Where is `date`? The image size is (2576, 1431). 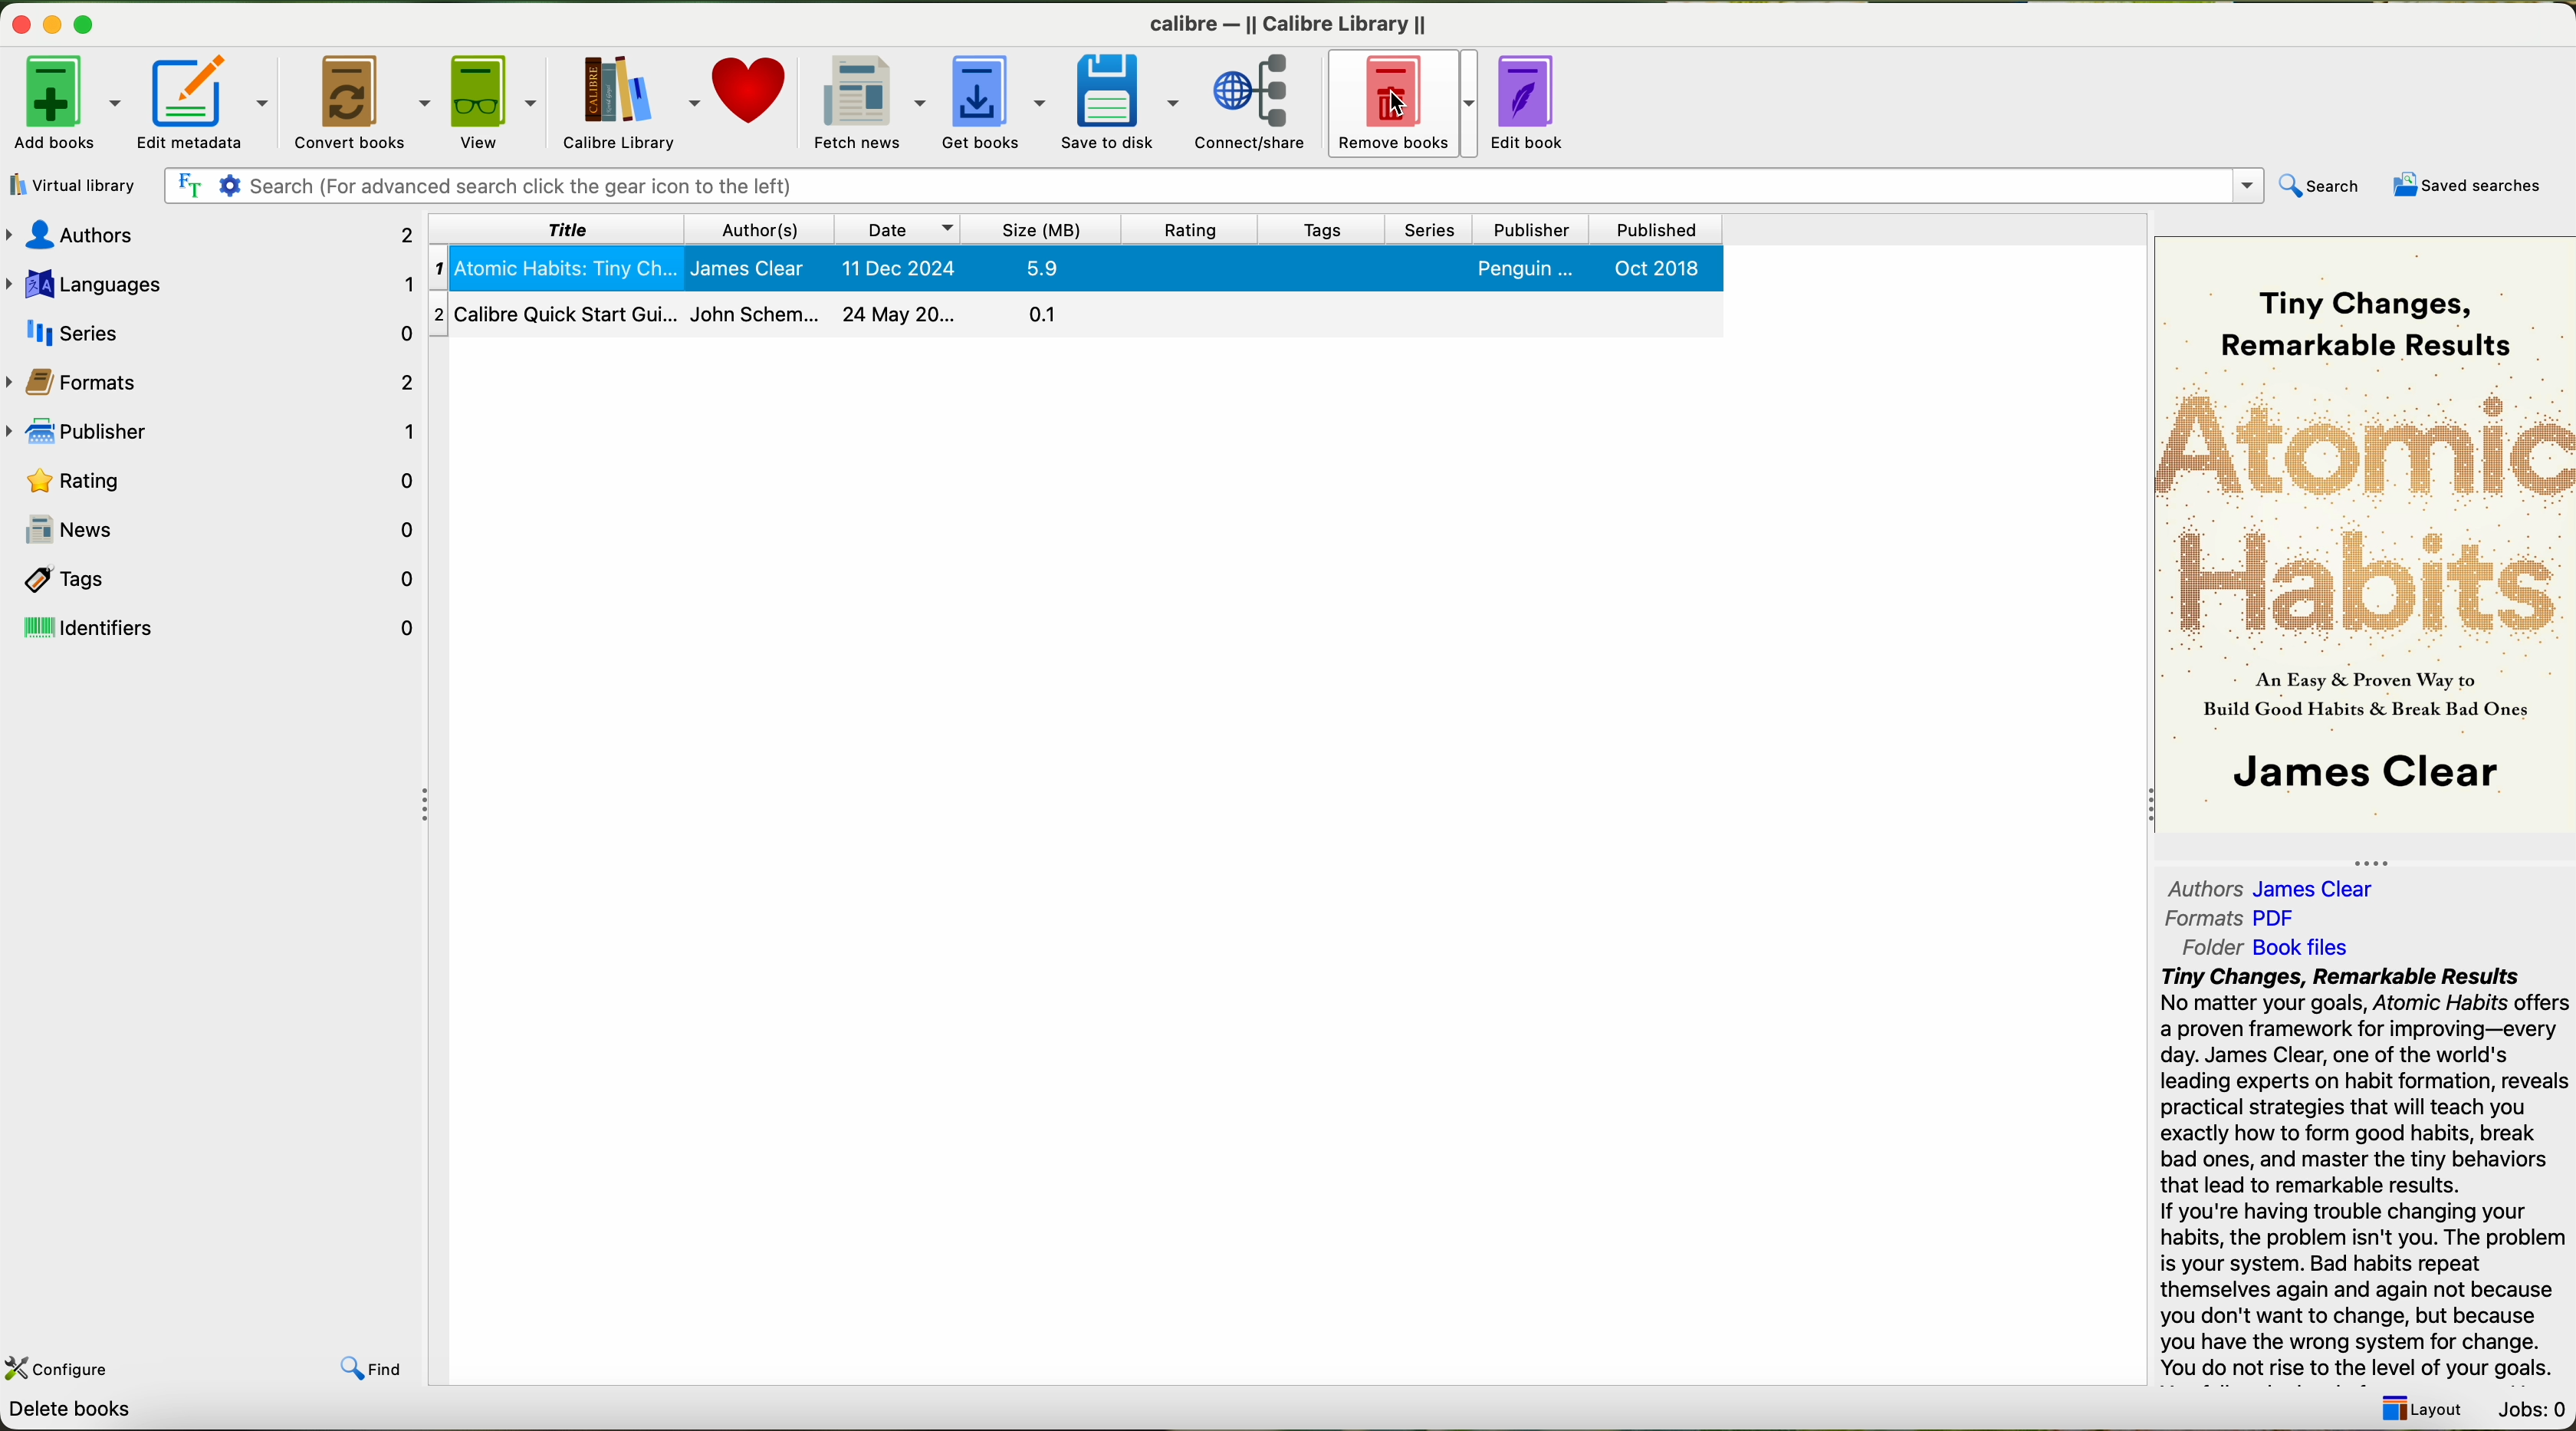 date is located at coordinates (898, 228).